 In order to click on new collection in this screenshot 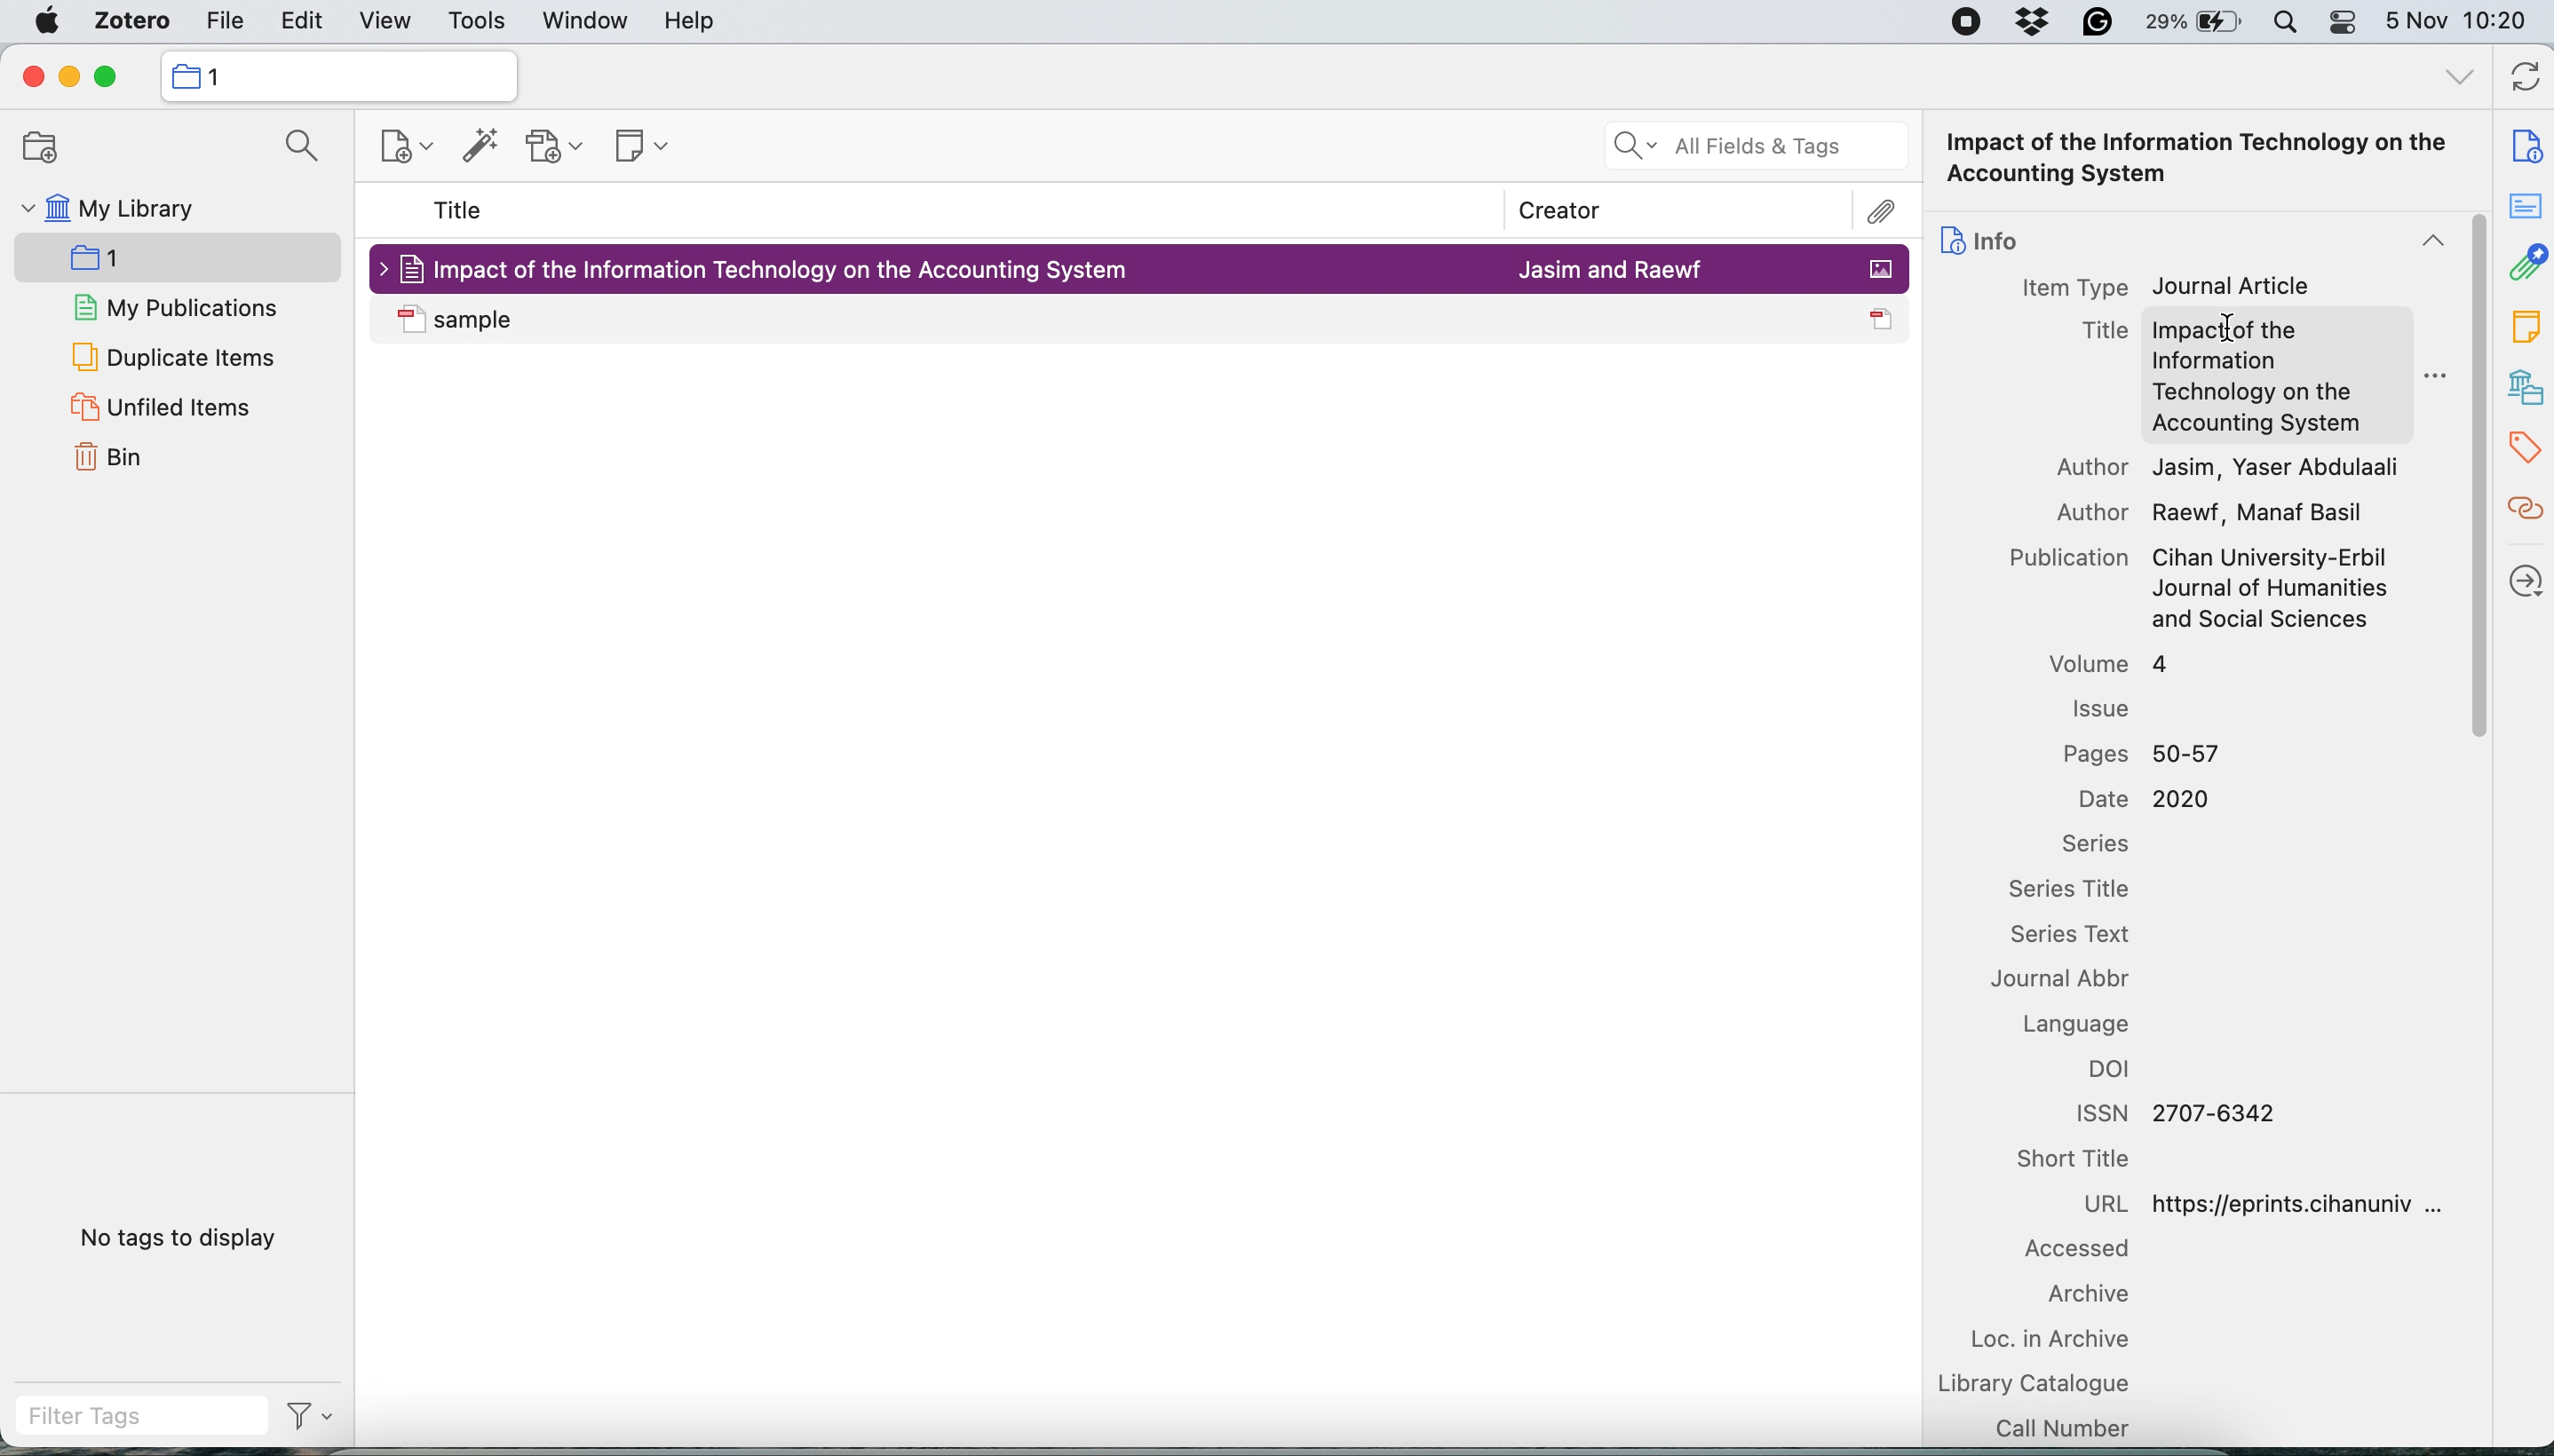, I will do `click(40, 145)`.